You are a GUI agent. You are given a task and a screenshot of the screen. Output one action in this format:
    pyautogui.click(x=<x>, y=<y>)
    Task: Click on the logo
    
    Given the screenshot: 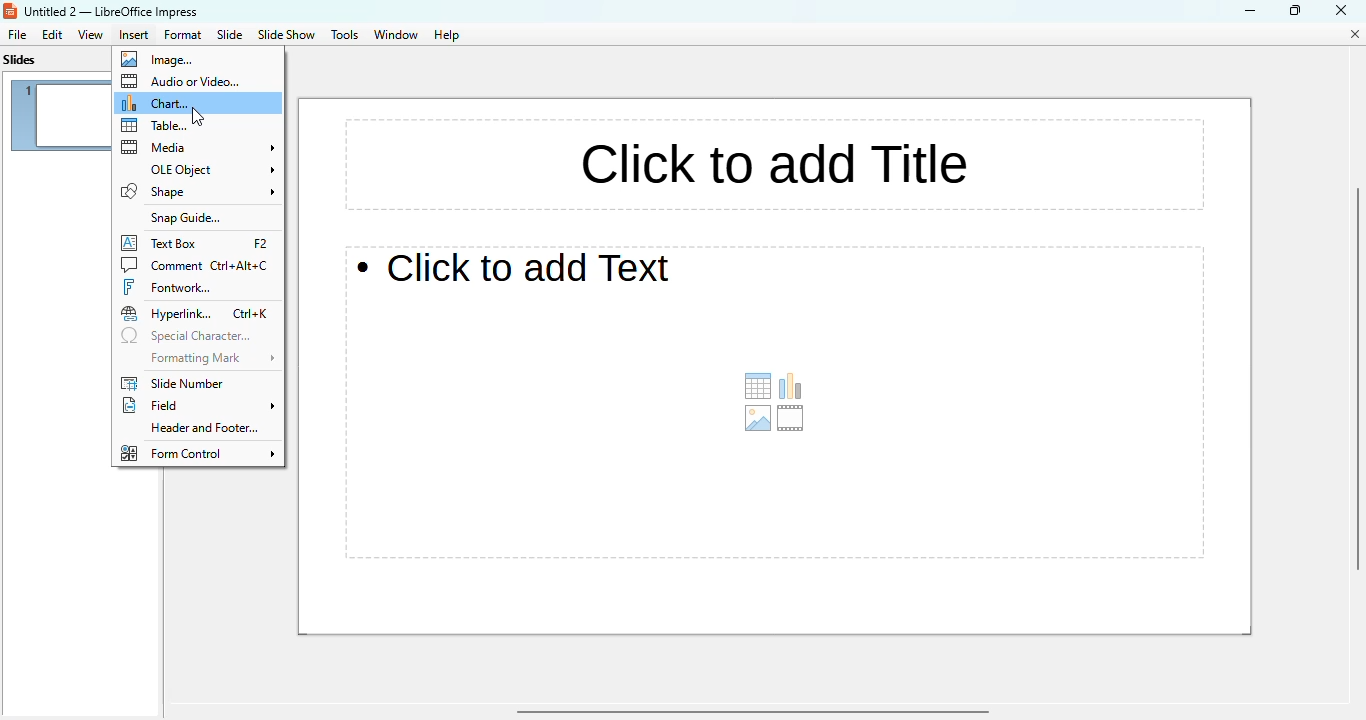 What is the action you would take?
    pyautogui.click(x=10, y=13)
    